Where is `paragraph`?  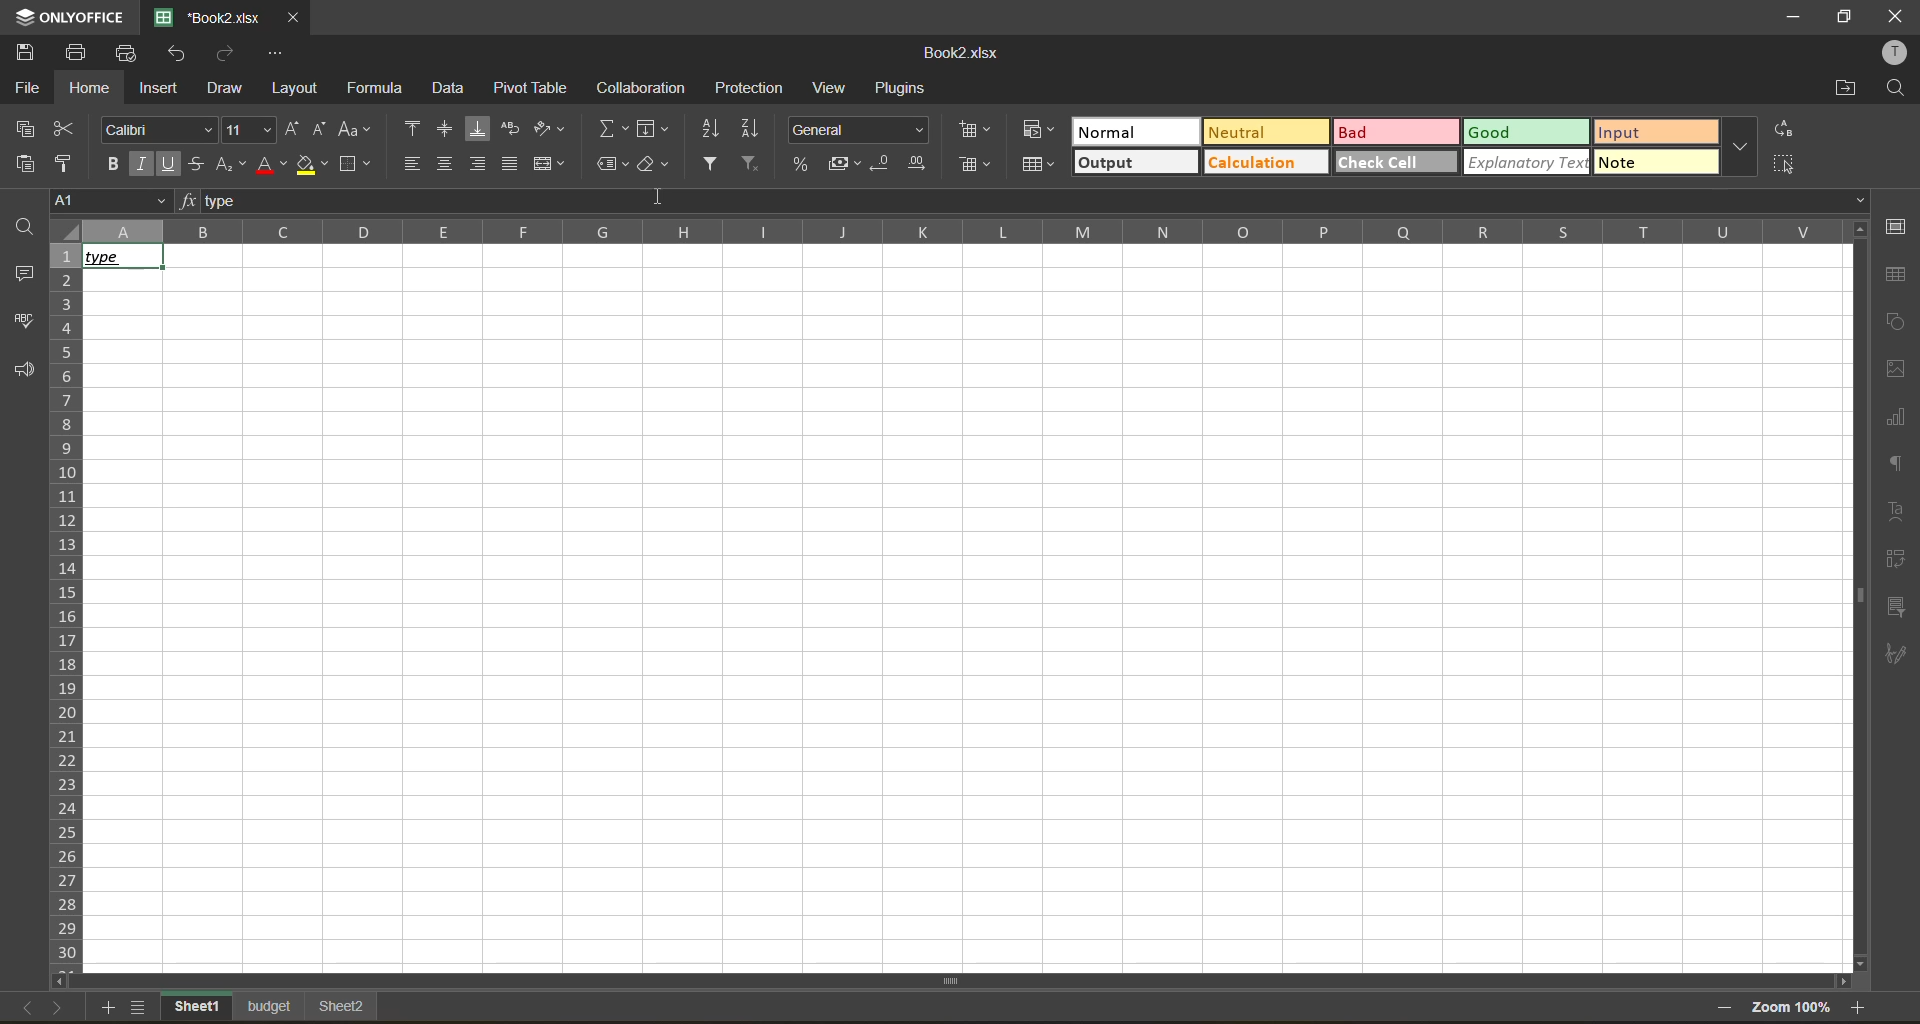 paragraph is located at coordinates (1896, 464).